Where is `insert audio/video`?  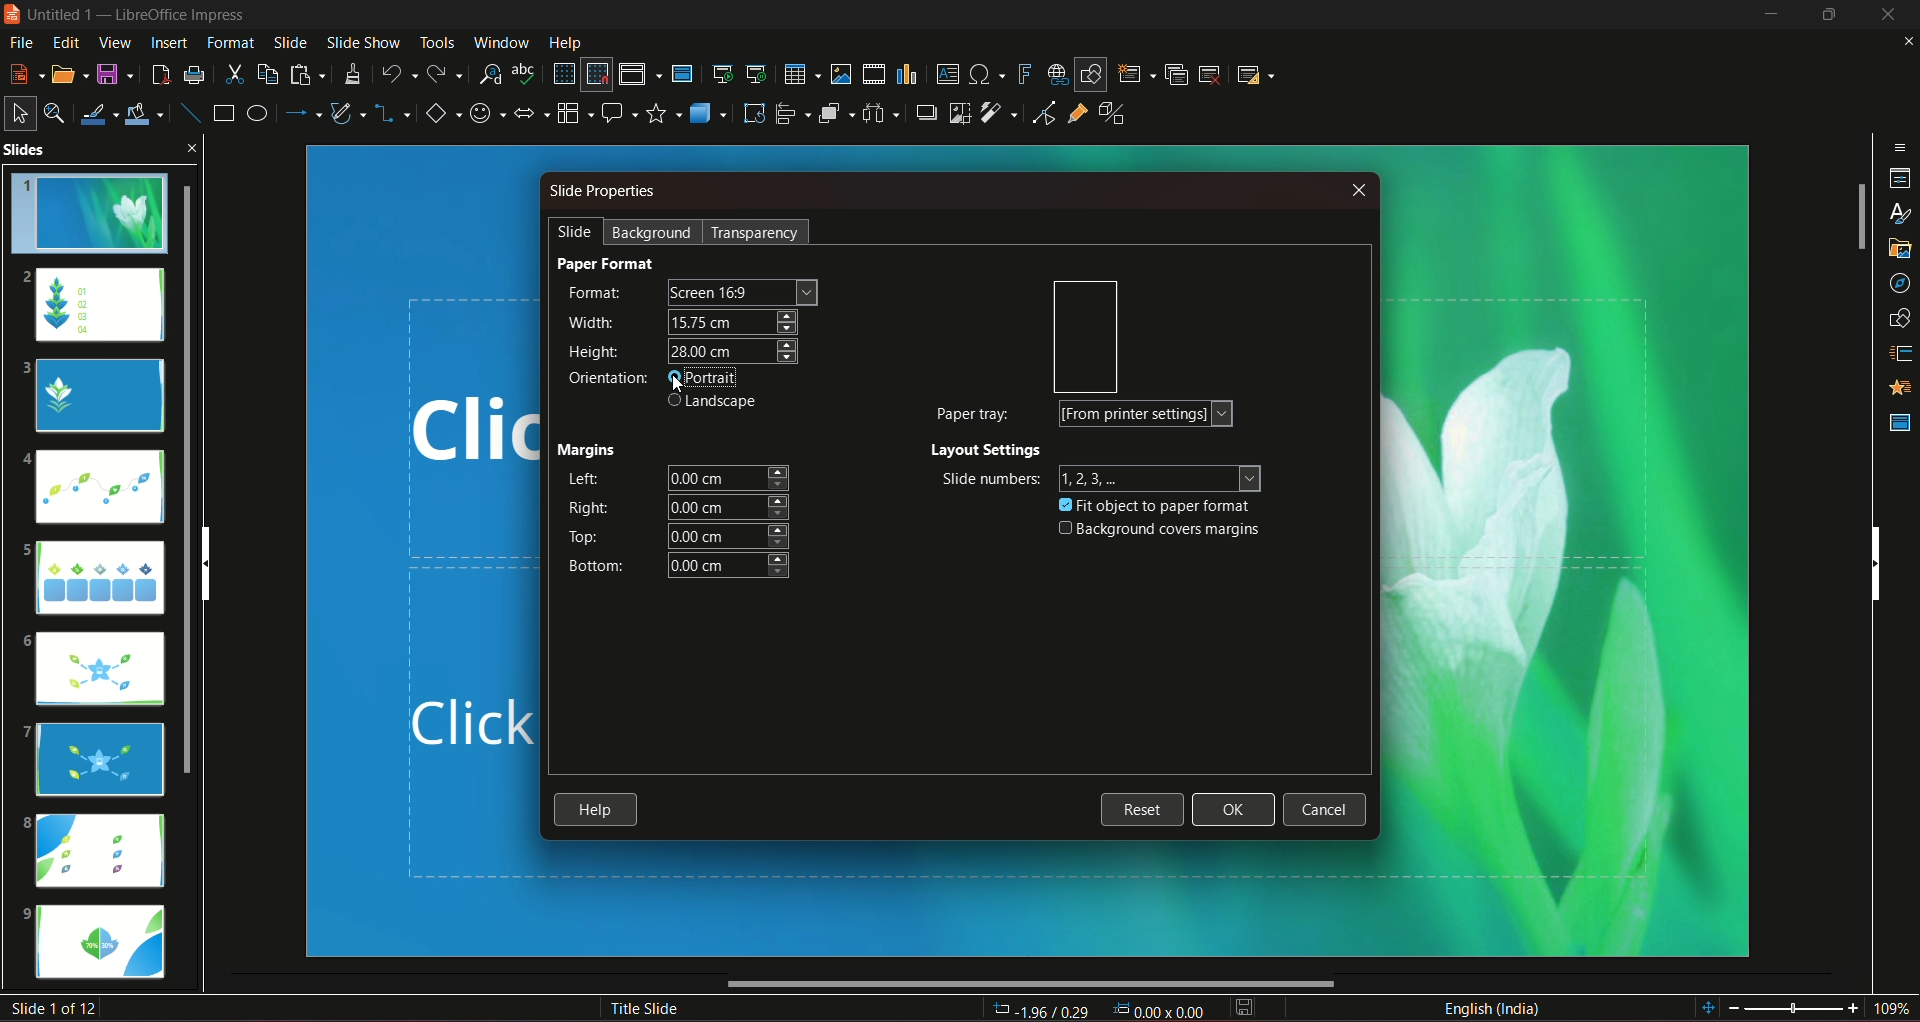
insert audio/video is located at coordinates (875, 75).